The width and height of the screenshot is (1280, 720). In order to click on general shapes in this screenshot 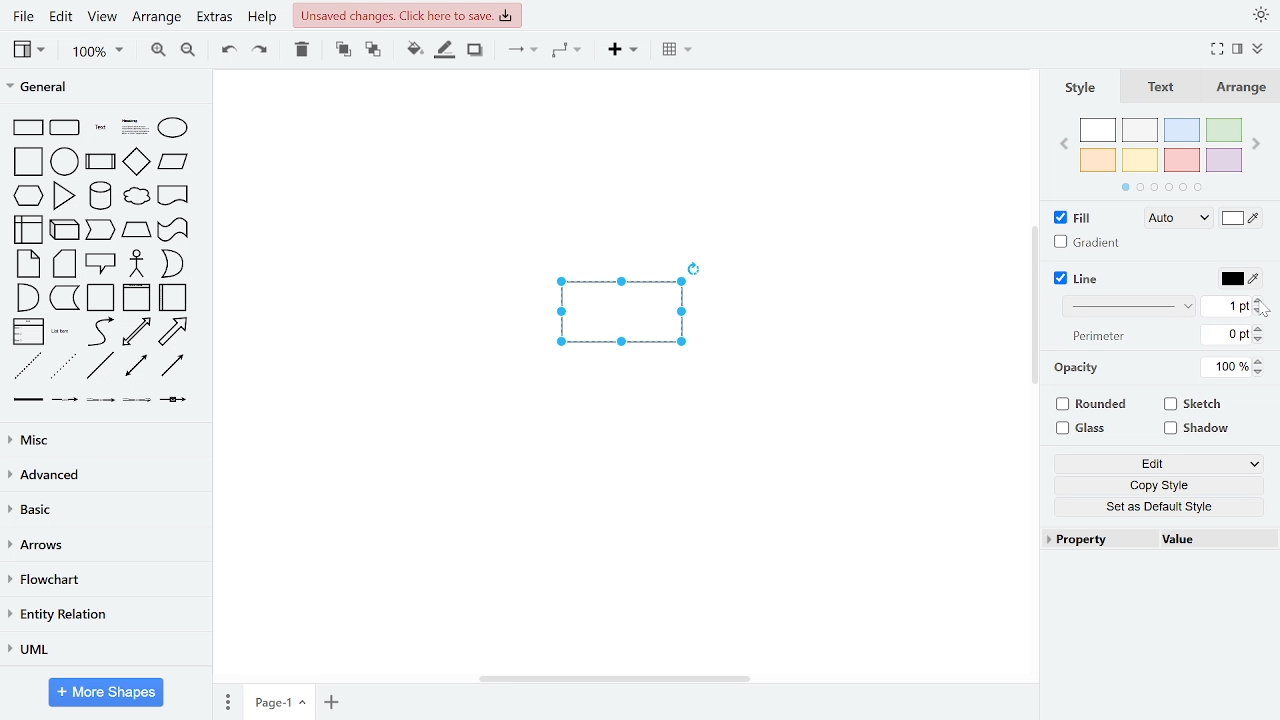, I will do `click(172, 298)`.